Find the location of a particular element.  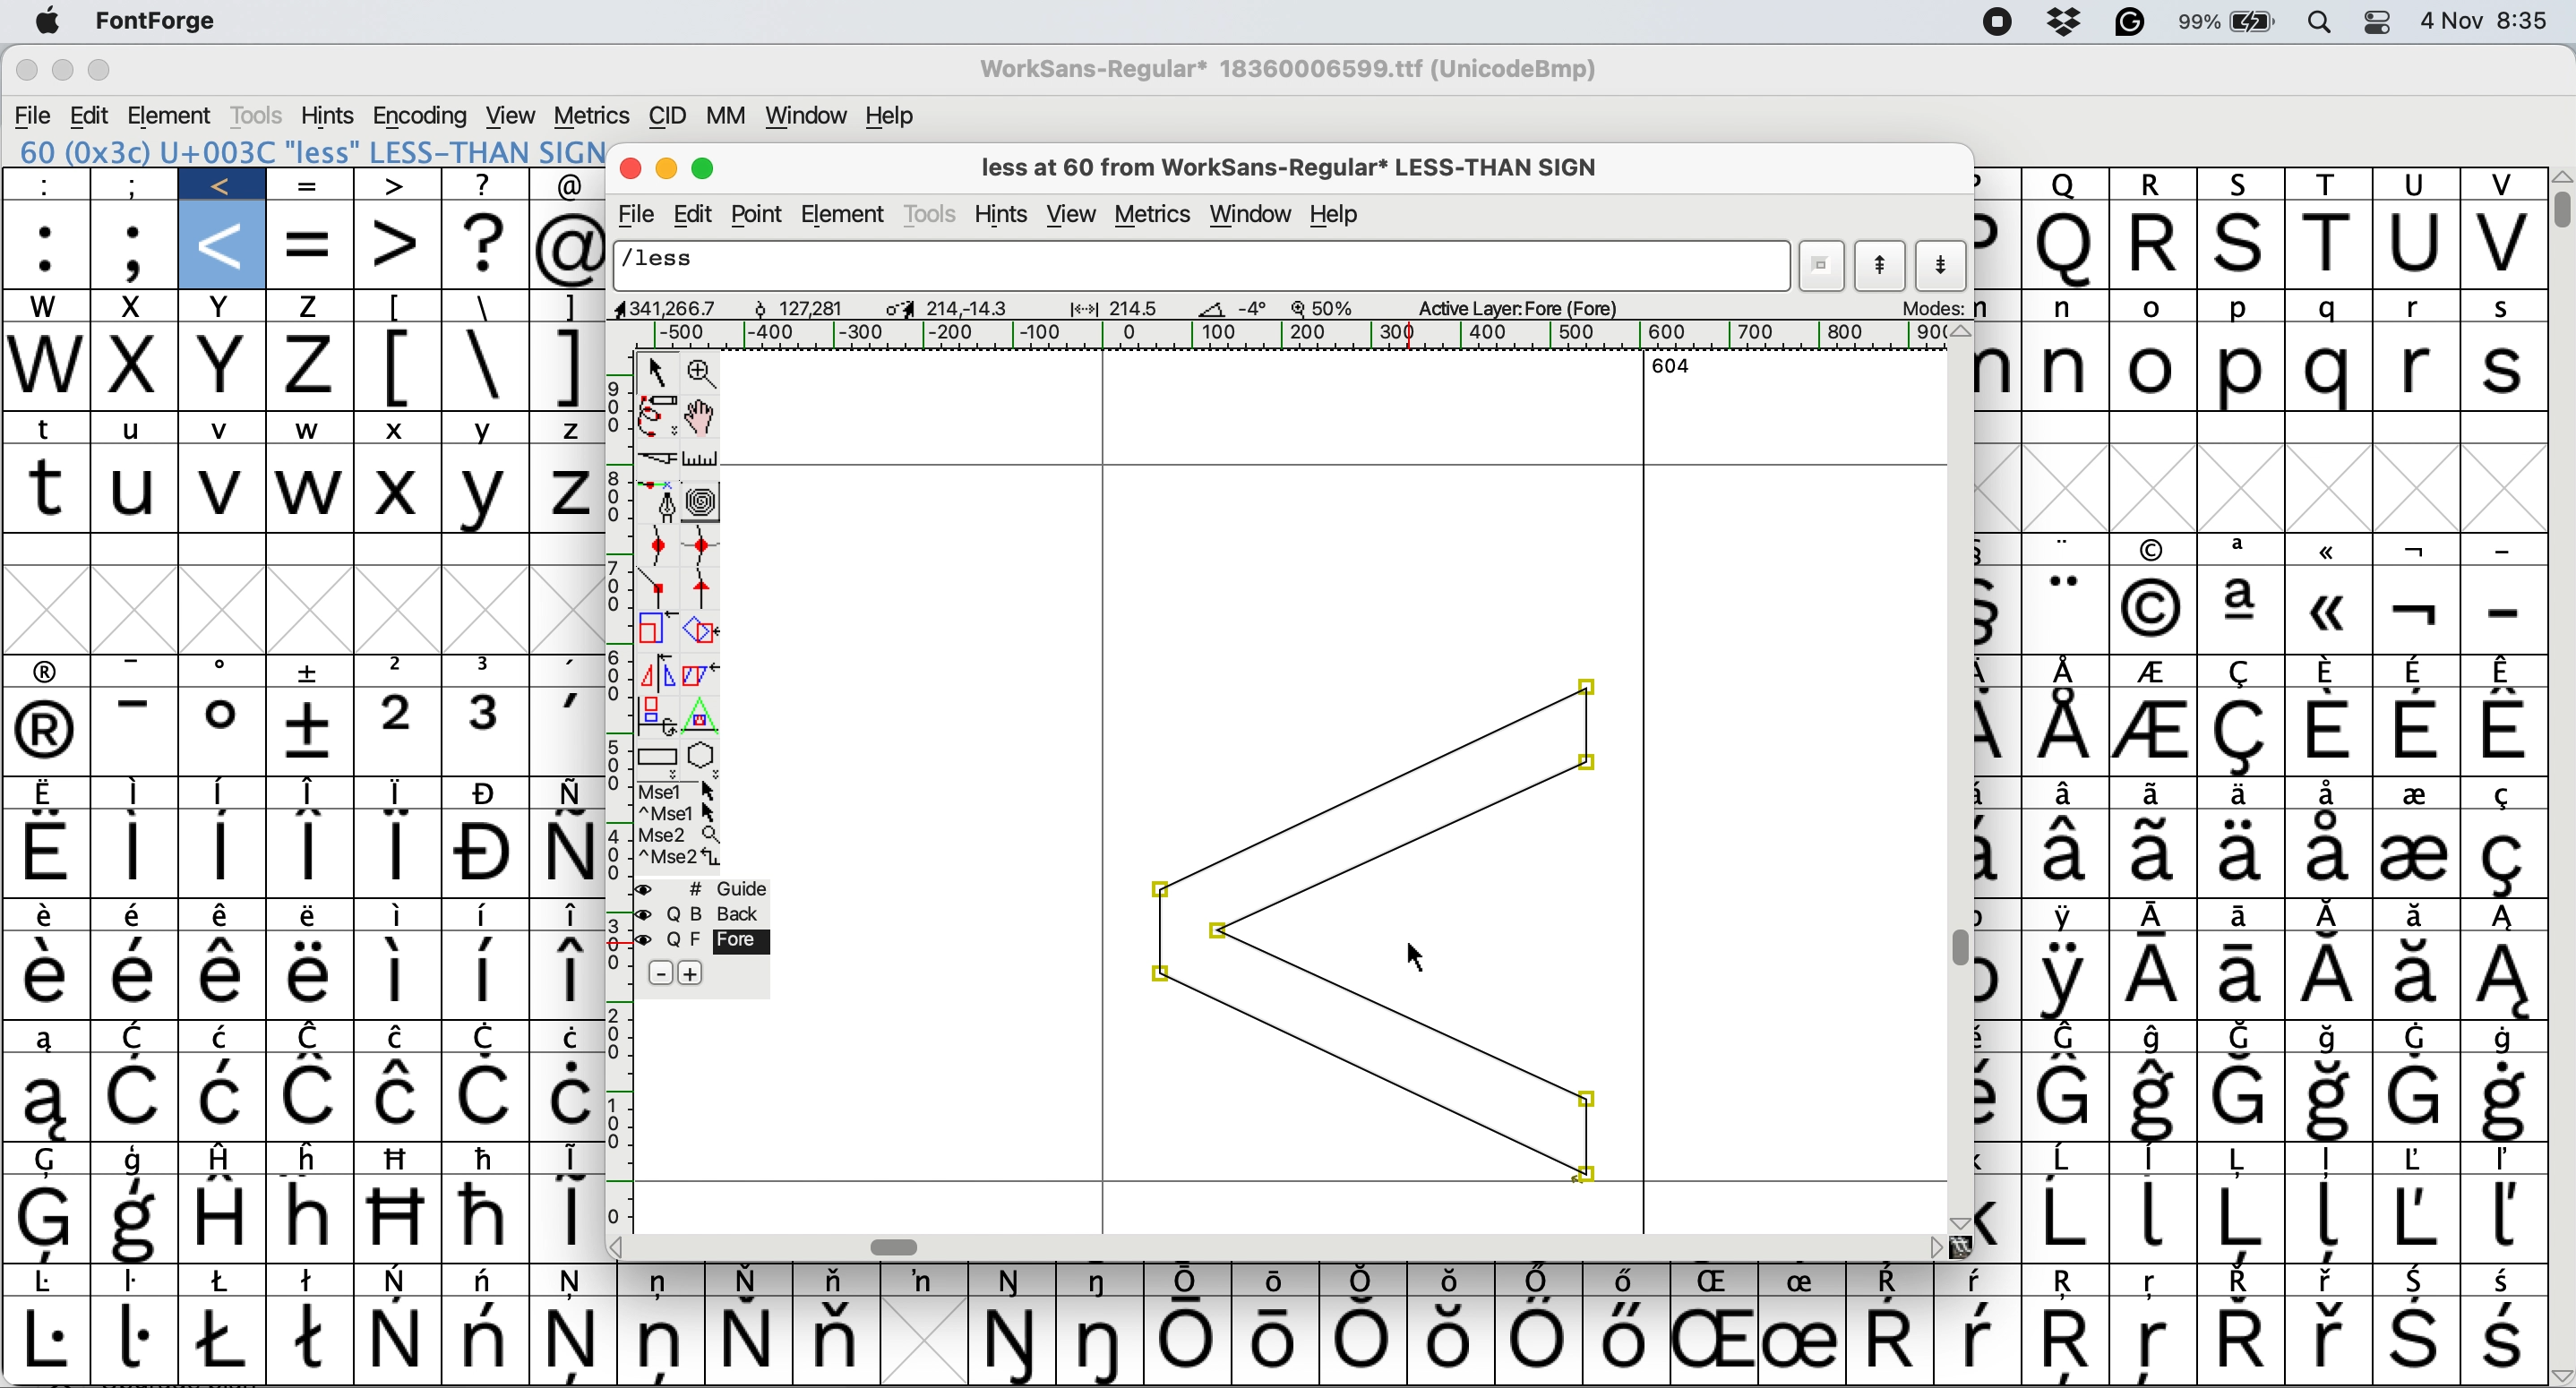

u is located at coordinates (2420, 185).